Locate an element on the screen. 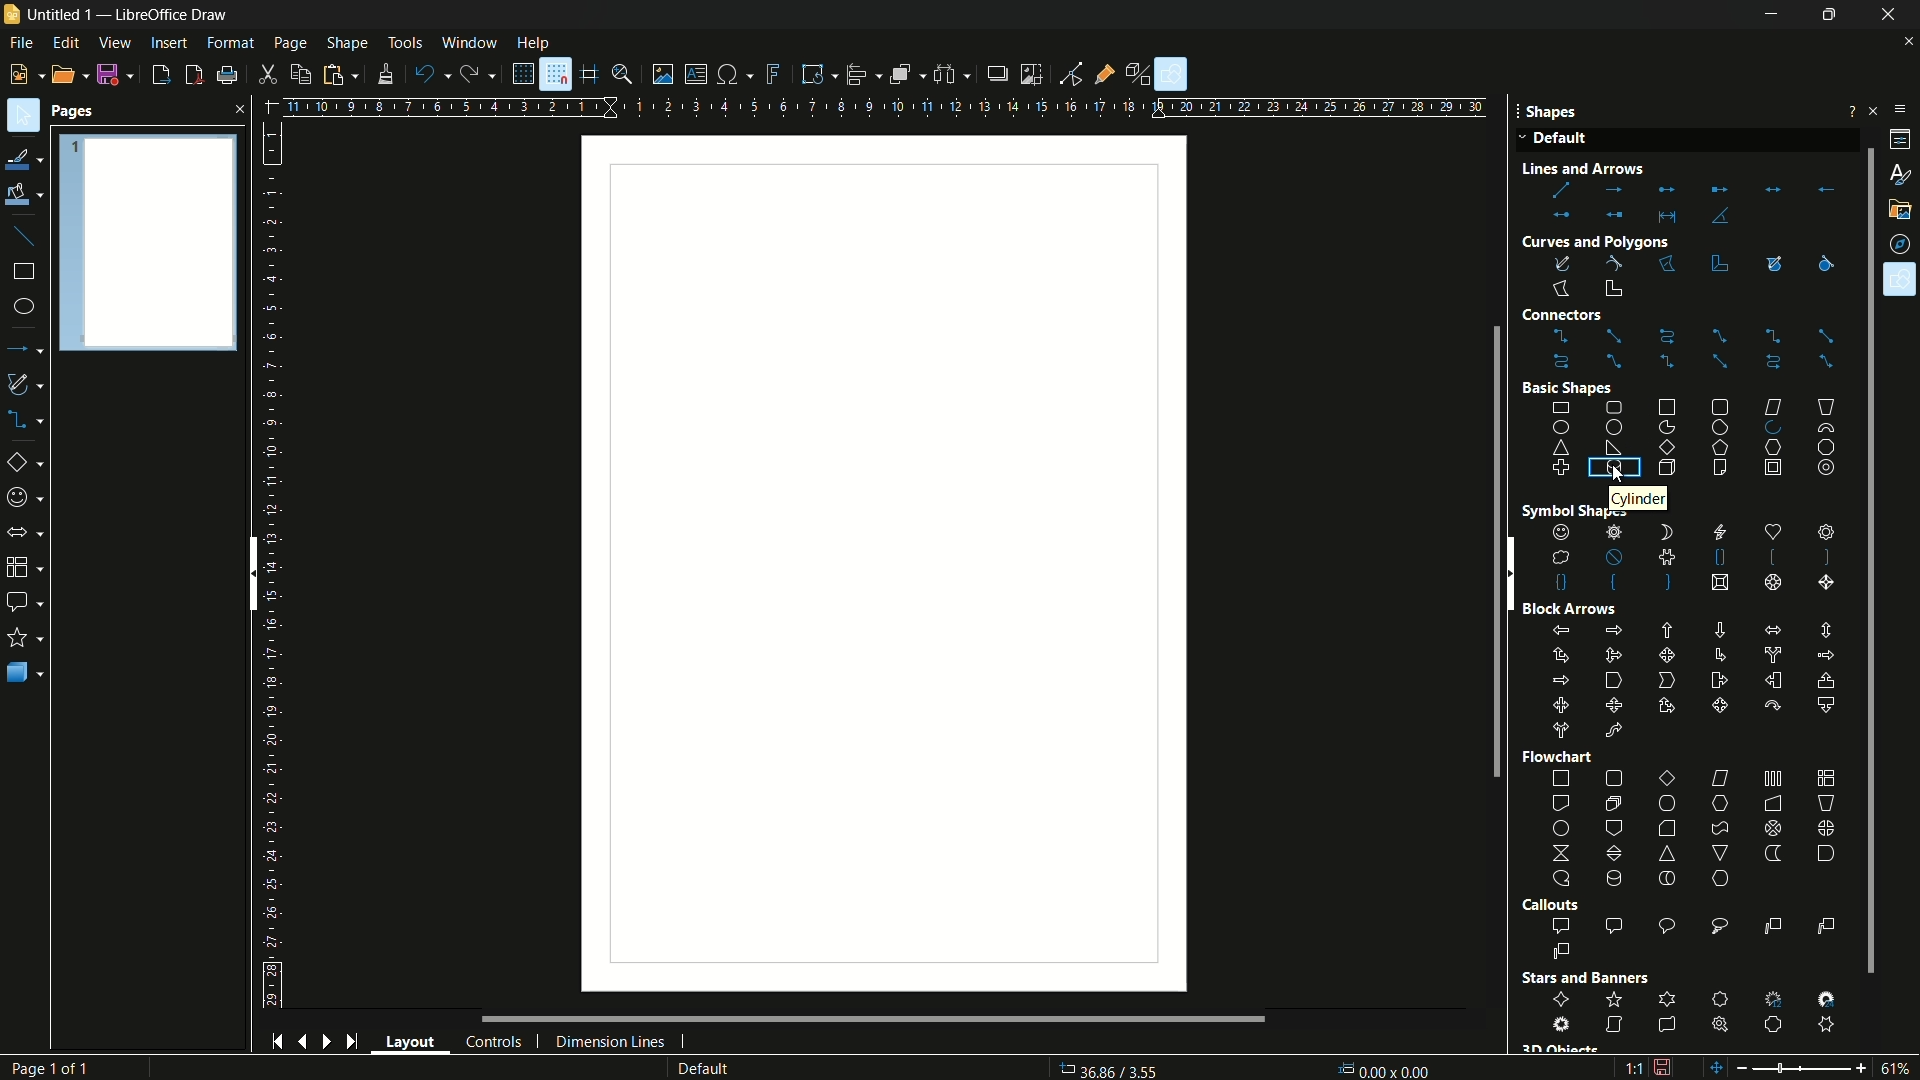  3D Object is located at coordinates (1559, 1048).